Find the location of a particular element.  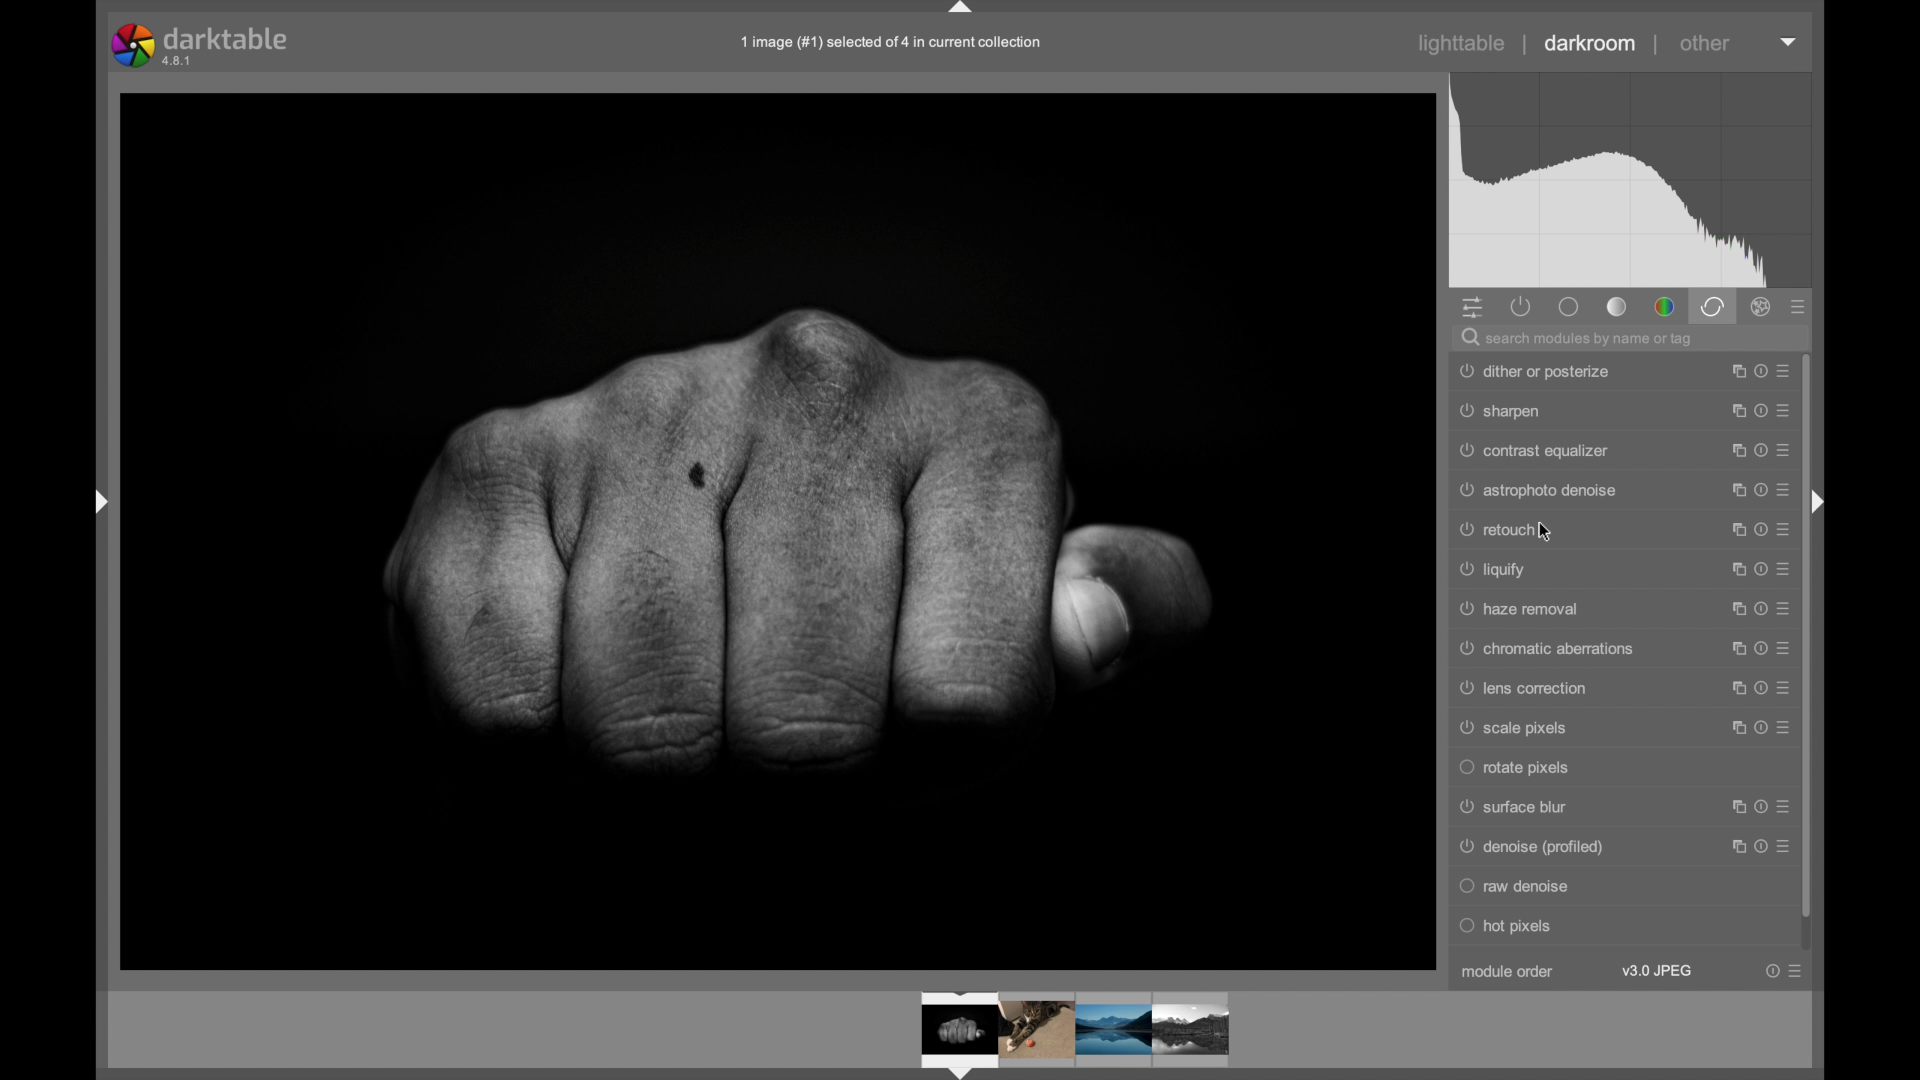

cursor is located at coordinates (1545, 537).